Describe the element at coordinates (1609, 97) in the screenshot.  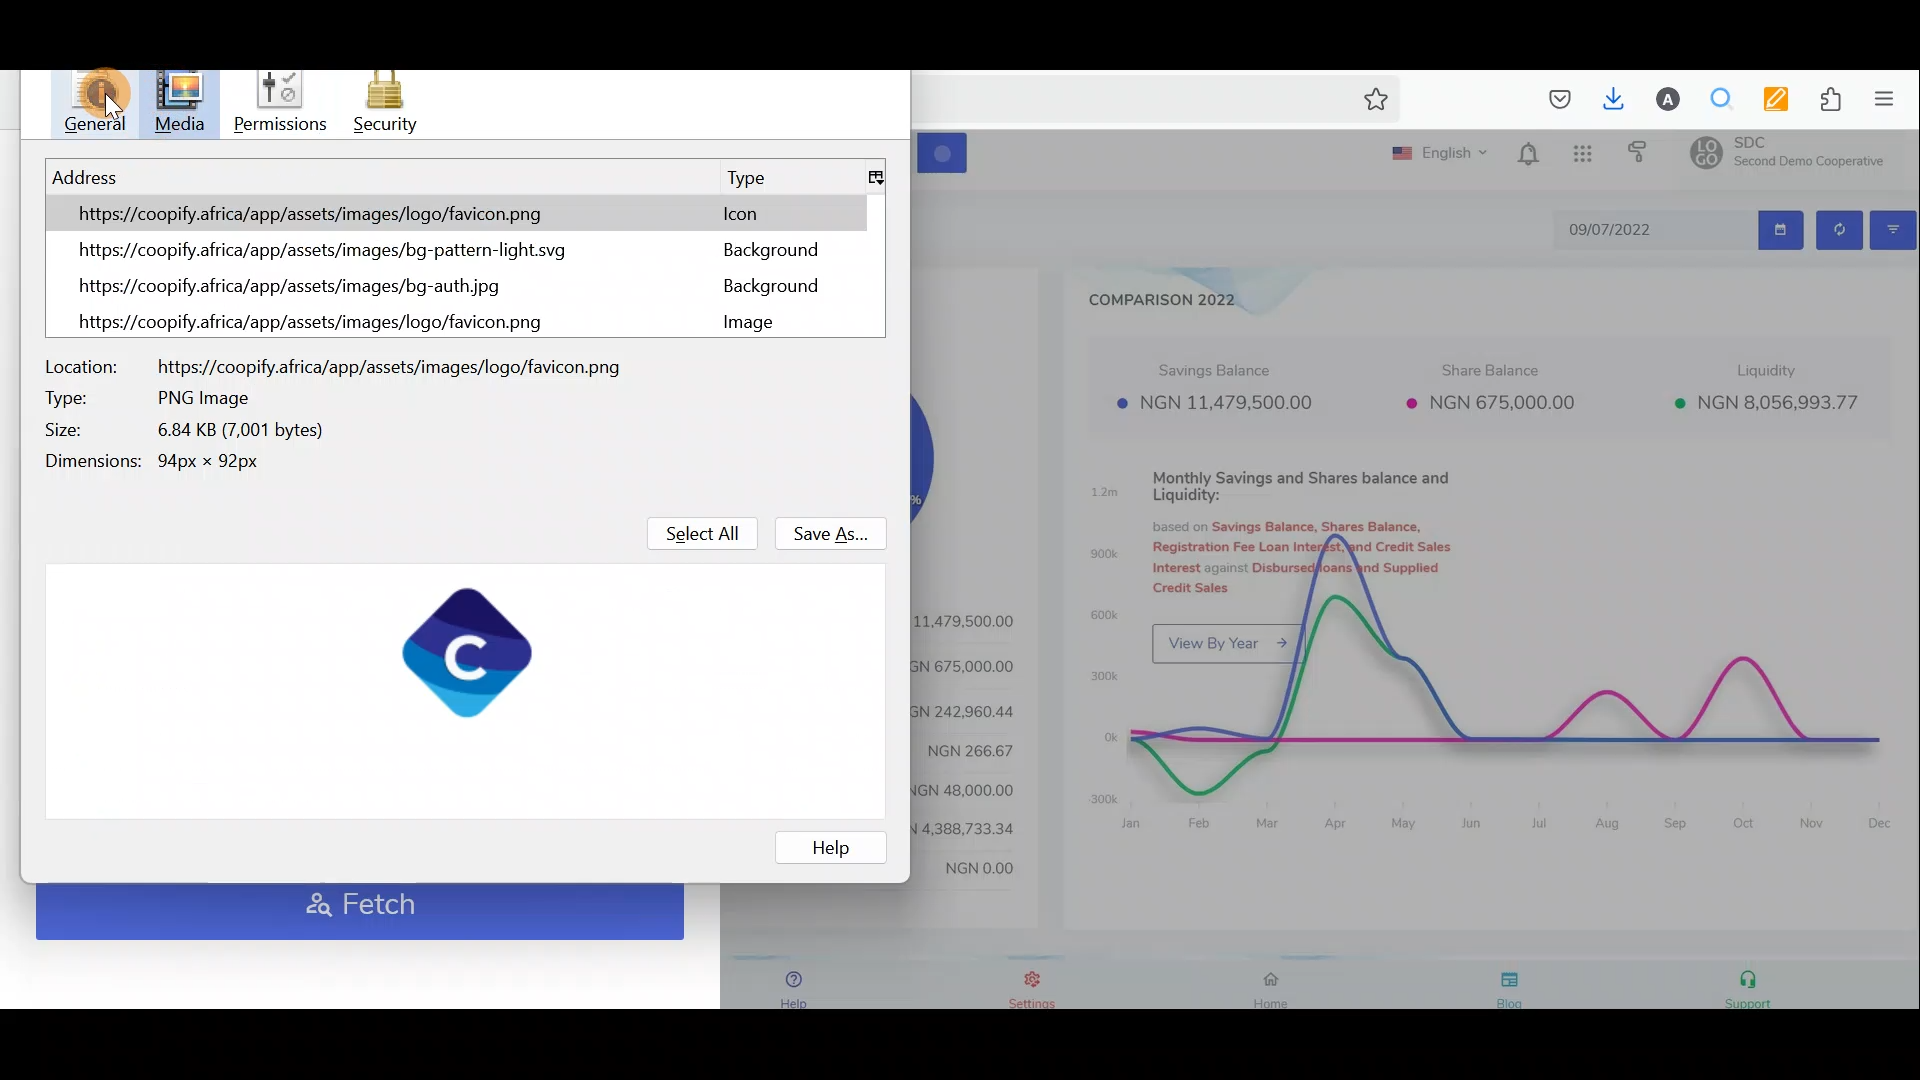
I see `Downloads` at that location.